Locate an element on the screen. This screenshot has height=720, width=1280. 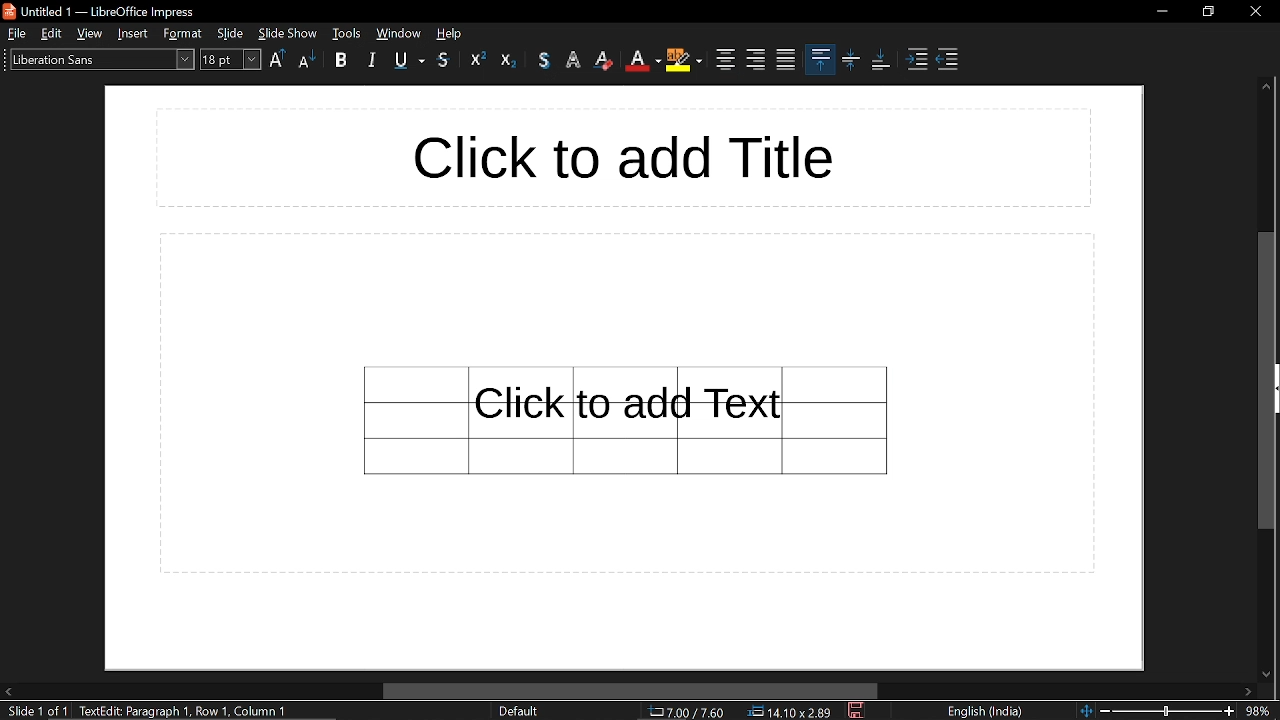
italic is located at coordinates (371, 61).